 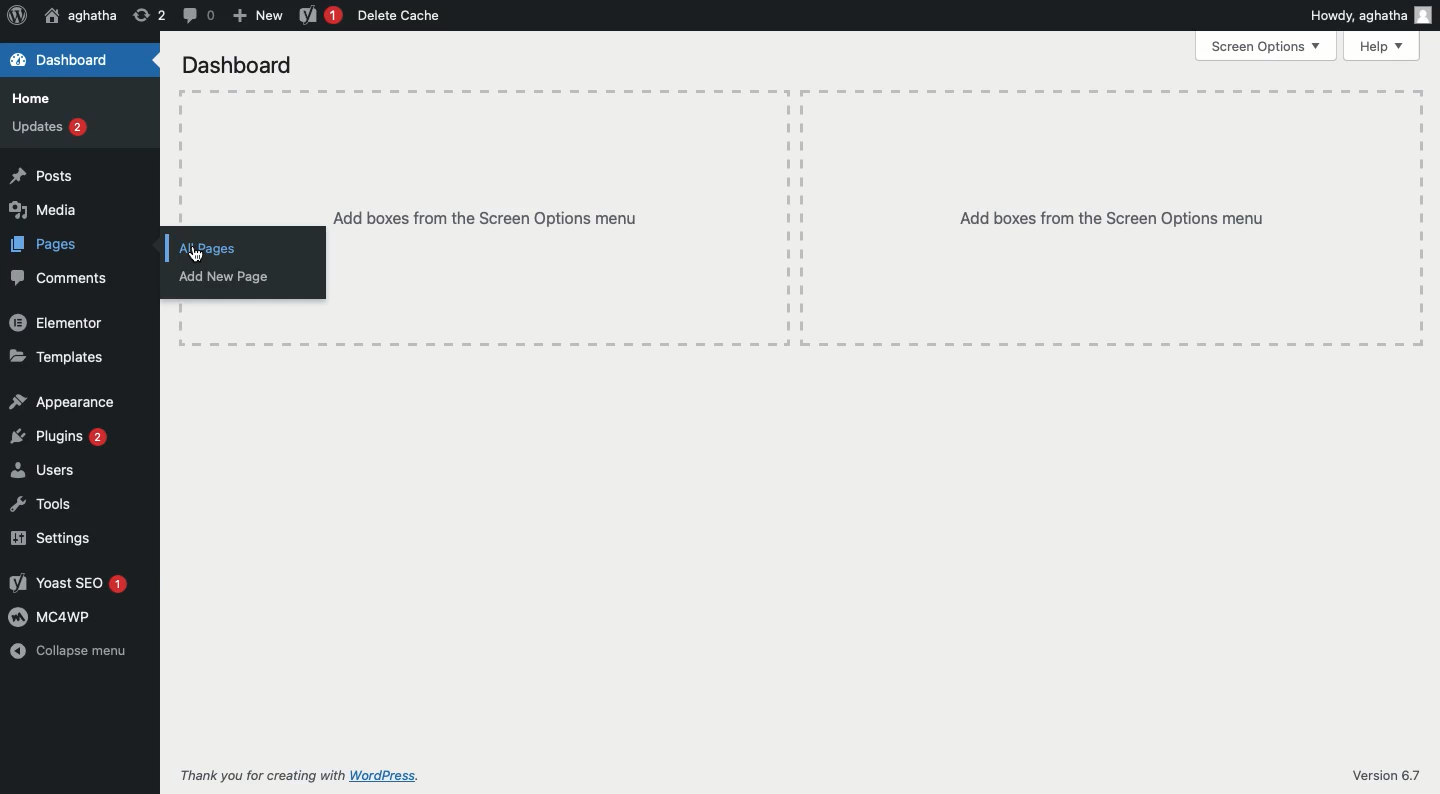 I want to click on Delete cache, so click(x=402, y=16).